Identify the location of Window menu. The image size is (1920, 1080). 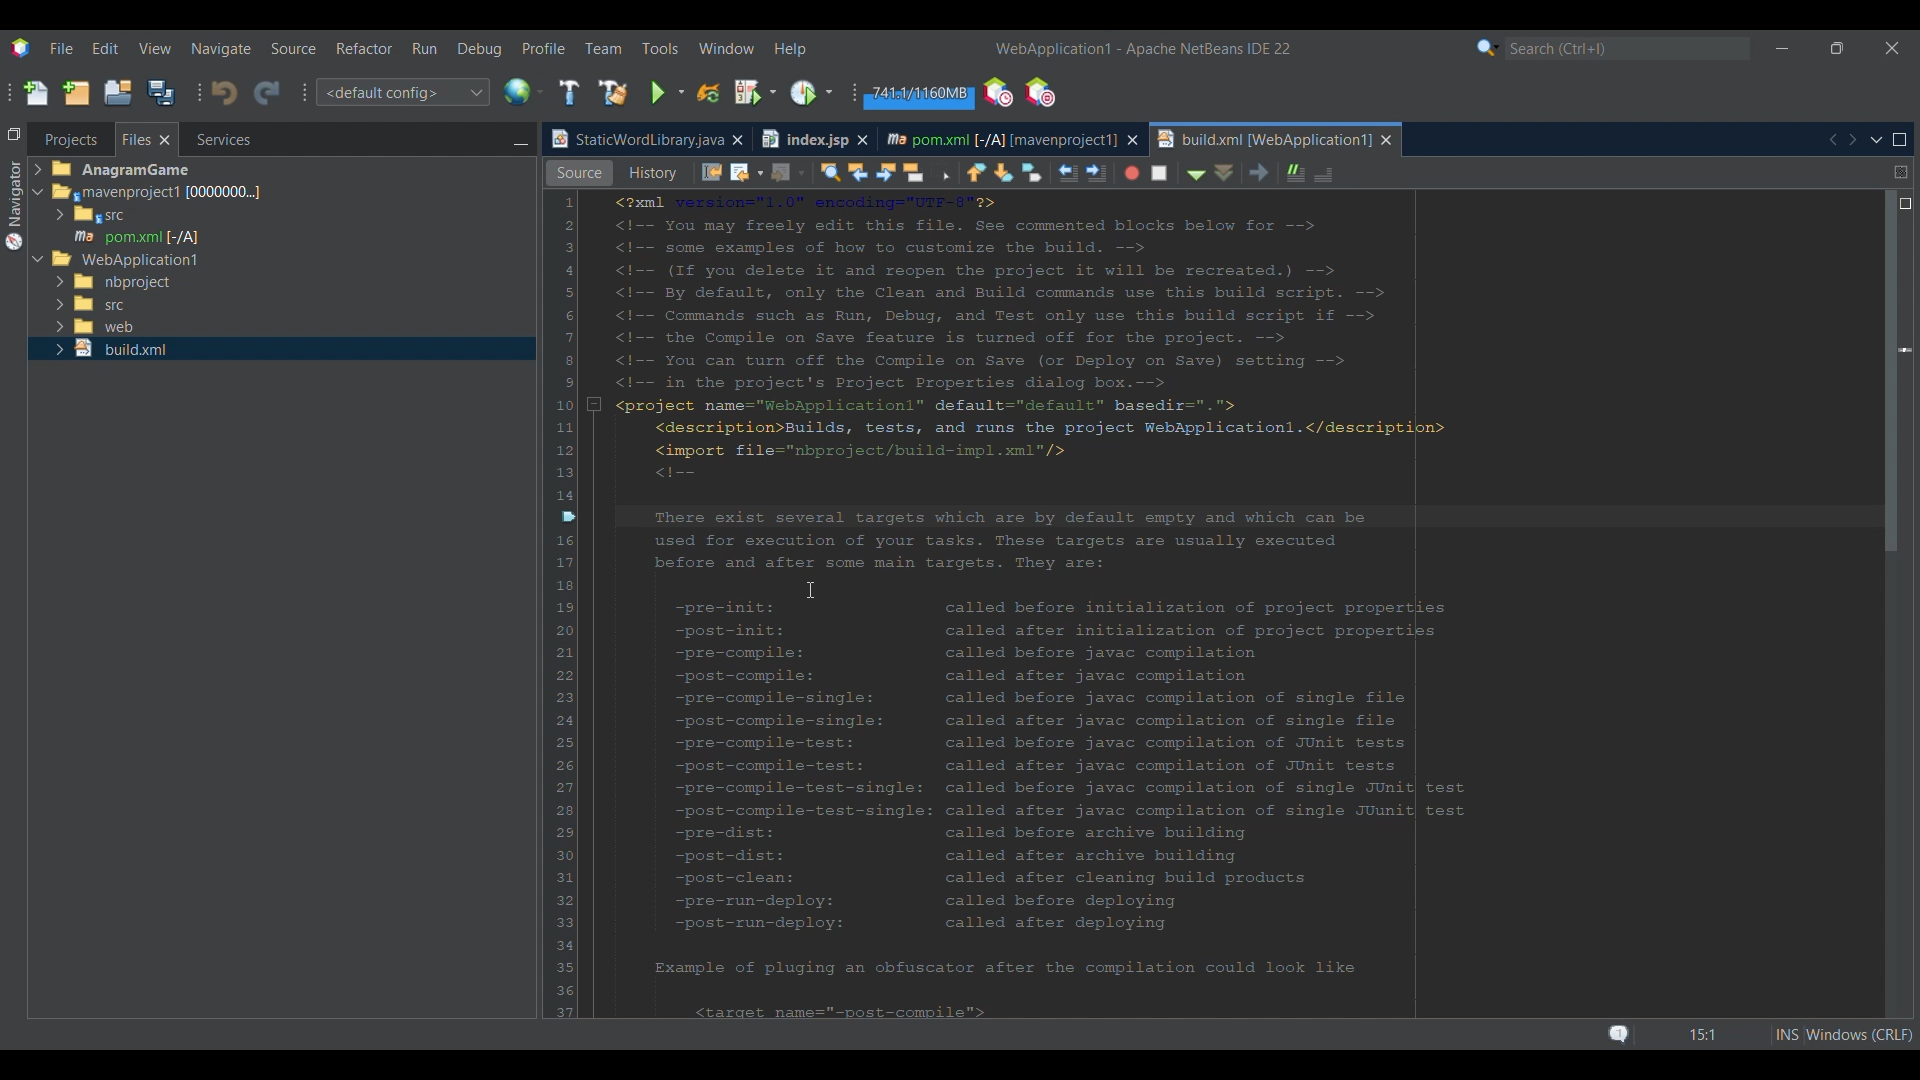
(727, 48).